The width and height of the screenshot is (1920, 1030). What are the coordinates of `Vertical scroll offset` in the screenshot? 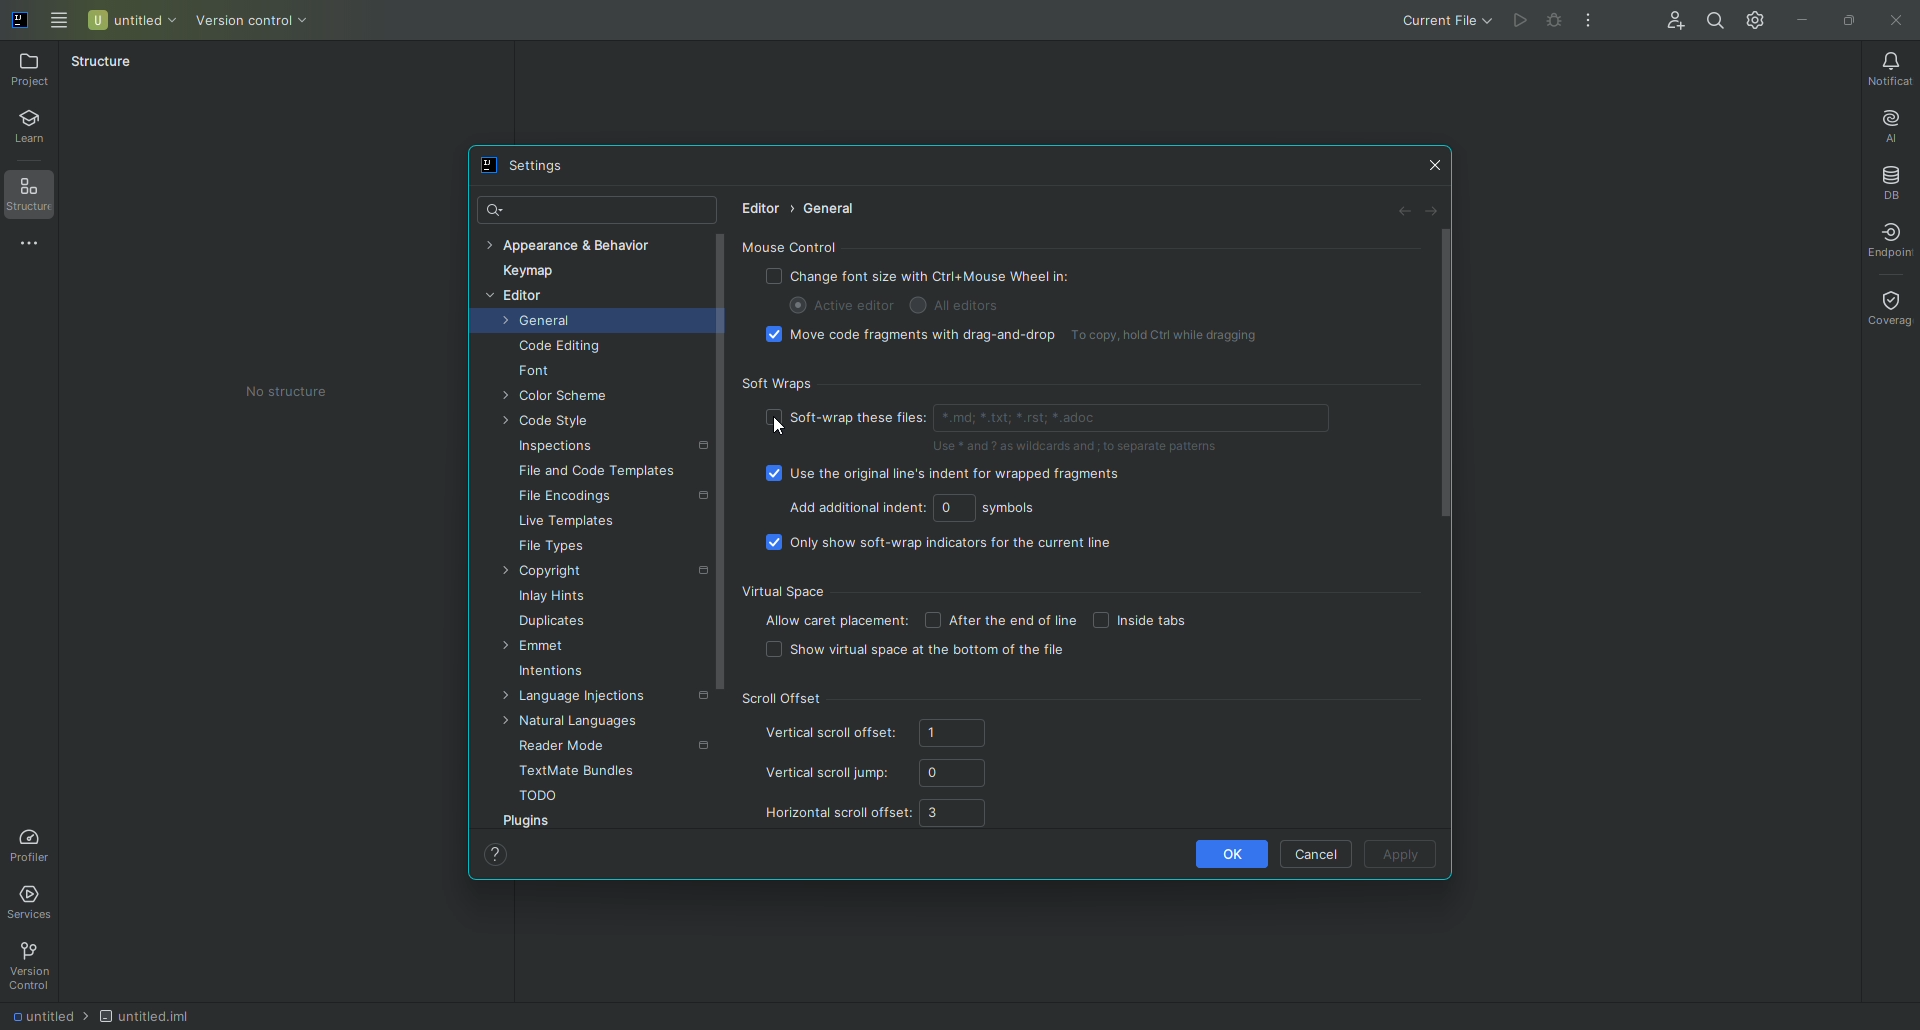 It's located at (885, 736).